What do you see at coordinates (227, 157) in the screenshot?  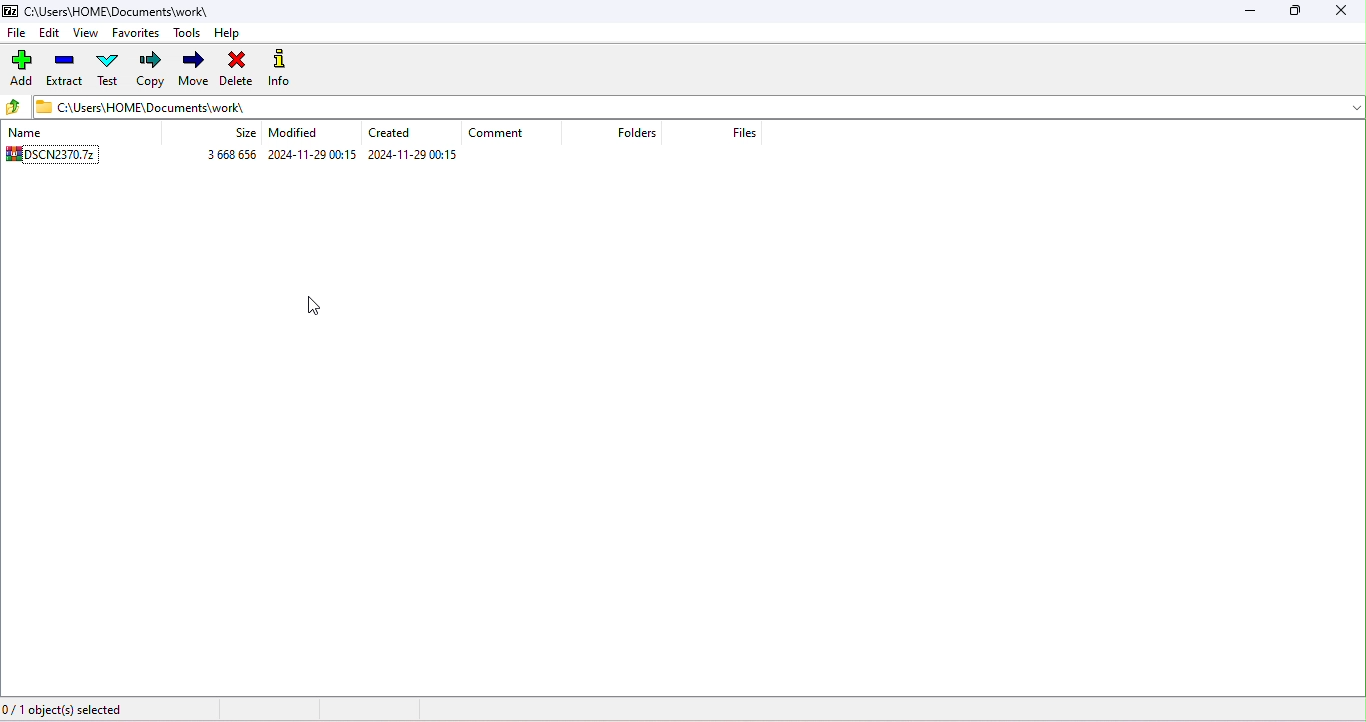 I see `size of the document` at bounding box center [227, 157].